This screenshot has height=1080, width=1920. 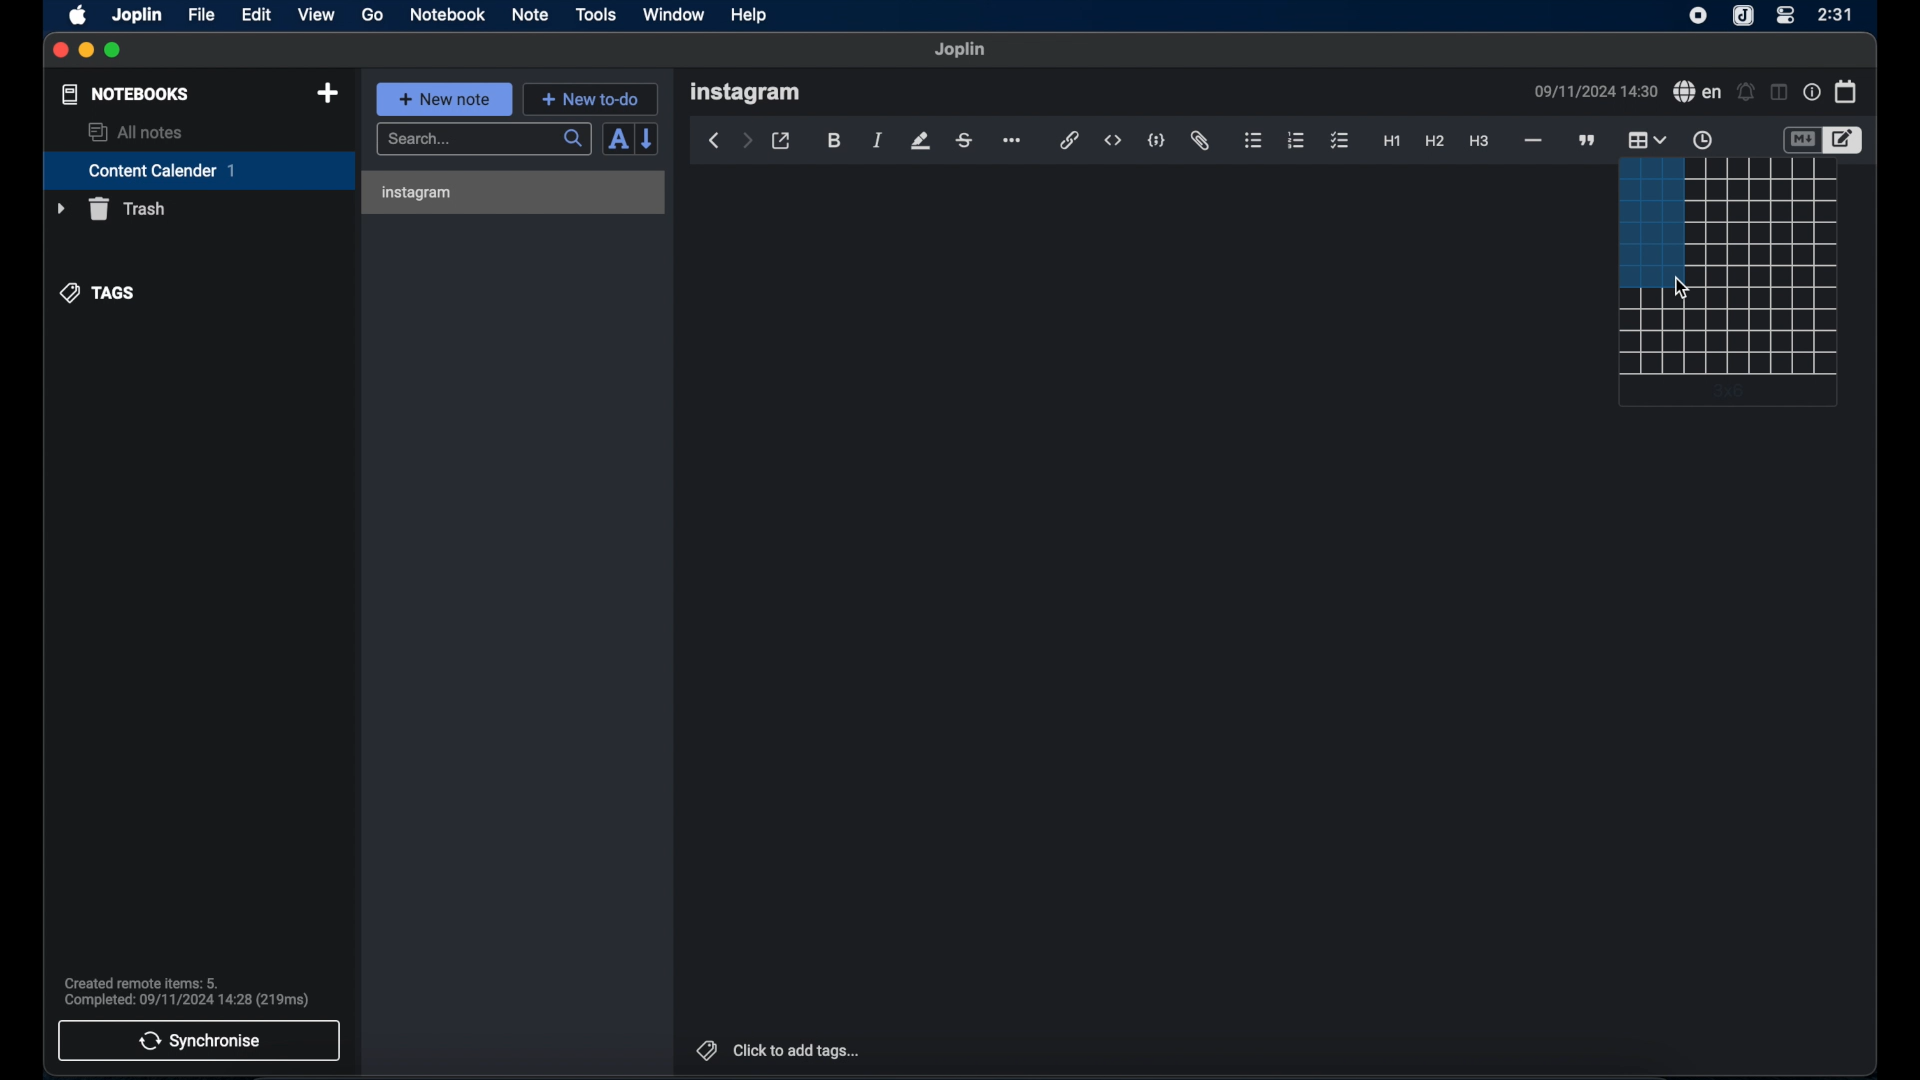 What do you see at coordinates (1800, 138) in the screenshot?
I see `toggle editor` at bounding box center [1800, 138].